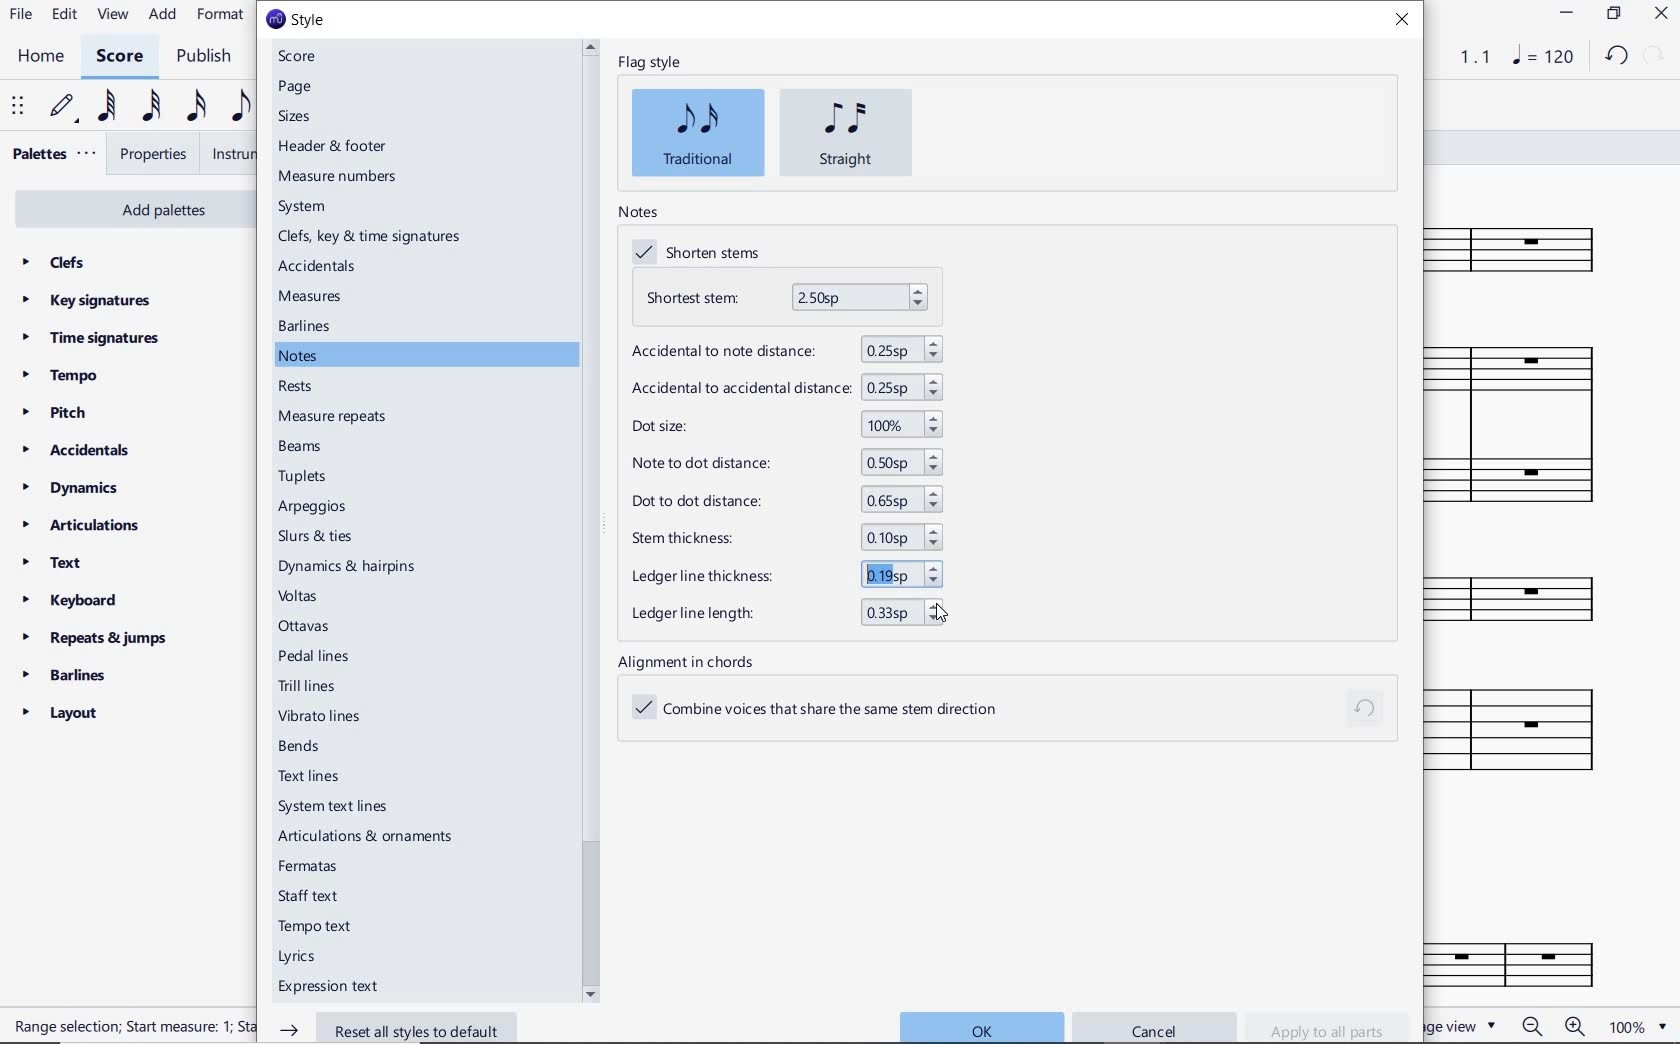 This screenshot has width=1680, height=1044. Describe the element at coordinates (128, 1028) in the screenshot. I see `RANGE SELECTION` at that location.